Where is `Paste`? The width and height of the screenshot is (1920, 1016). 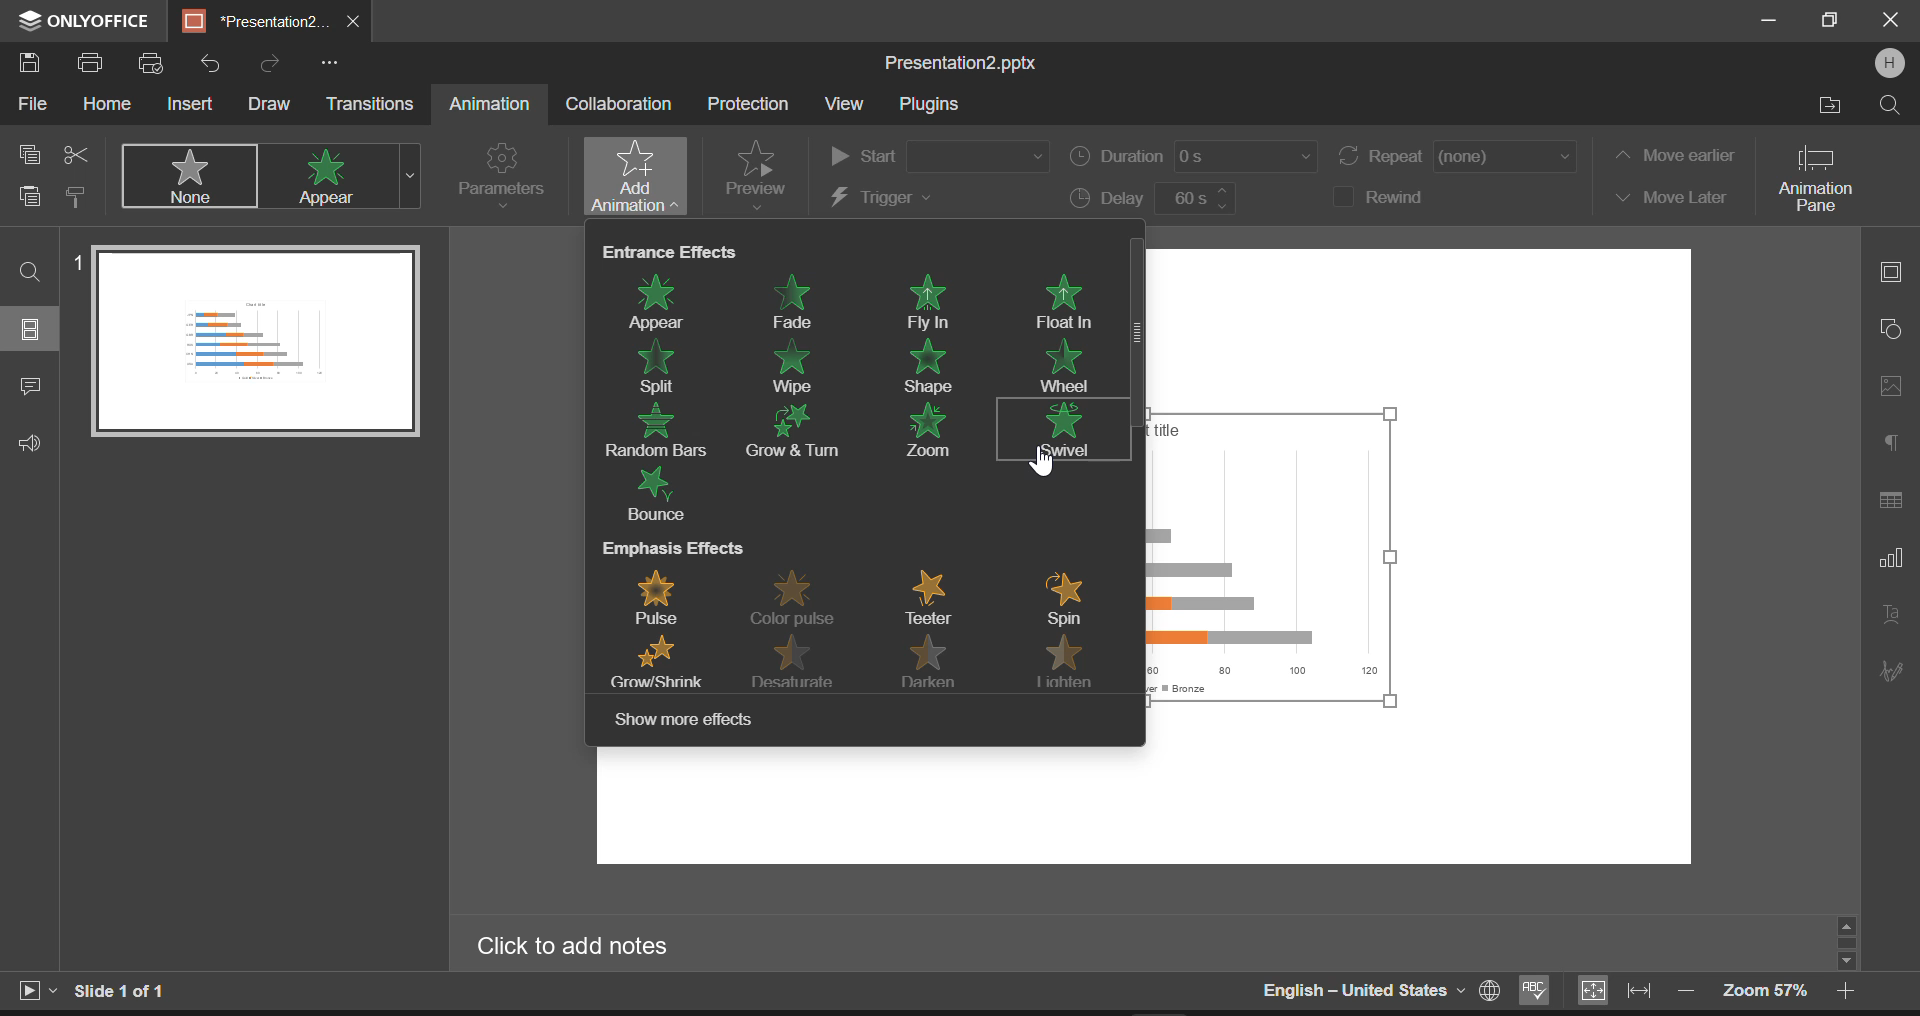
Paste is located at coordinates (30, 200).